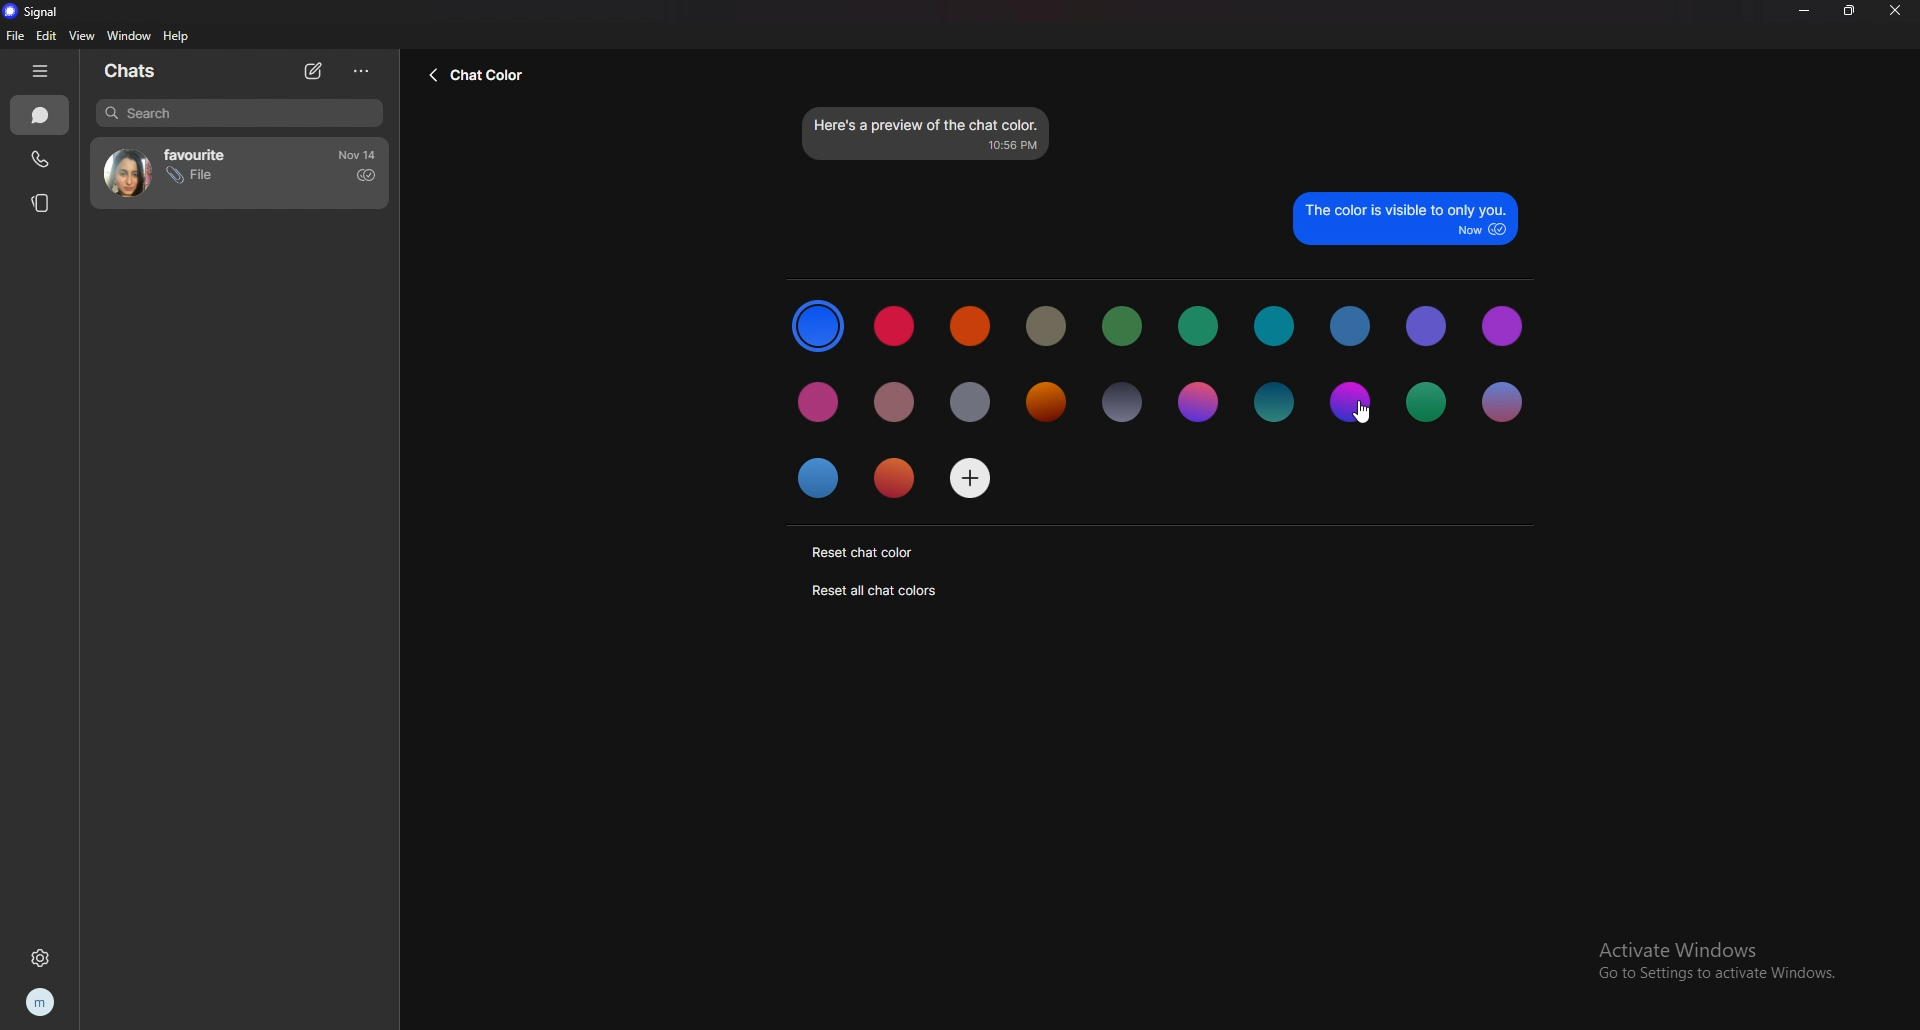  Describe the element at coordinates (359, 72) in the screenshot. I see `options` at that location.